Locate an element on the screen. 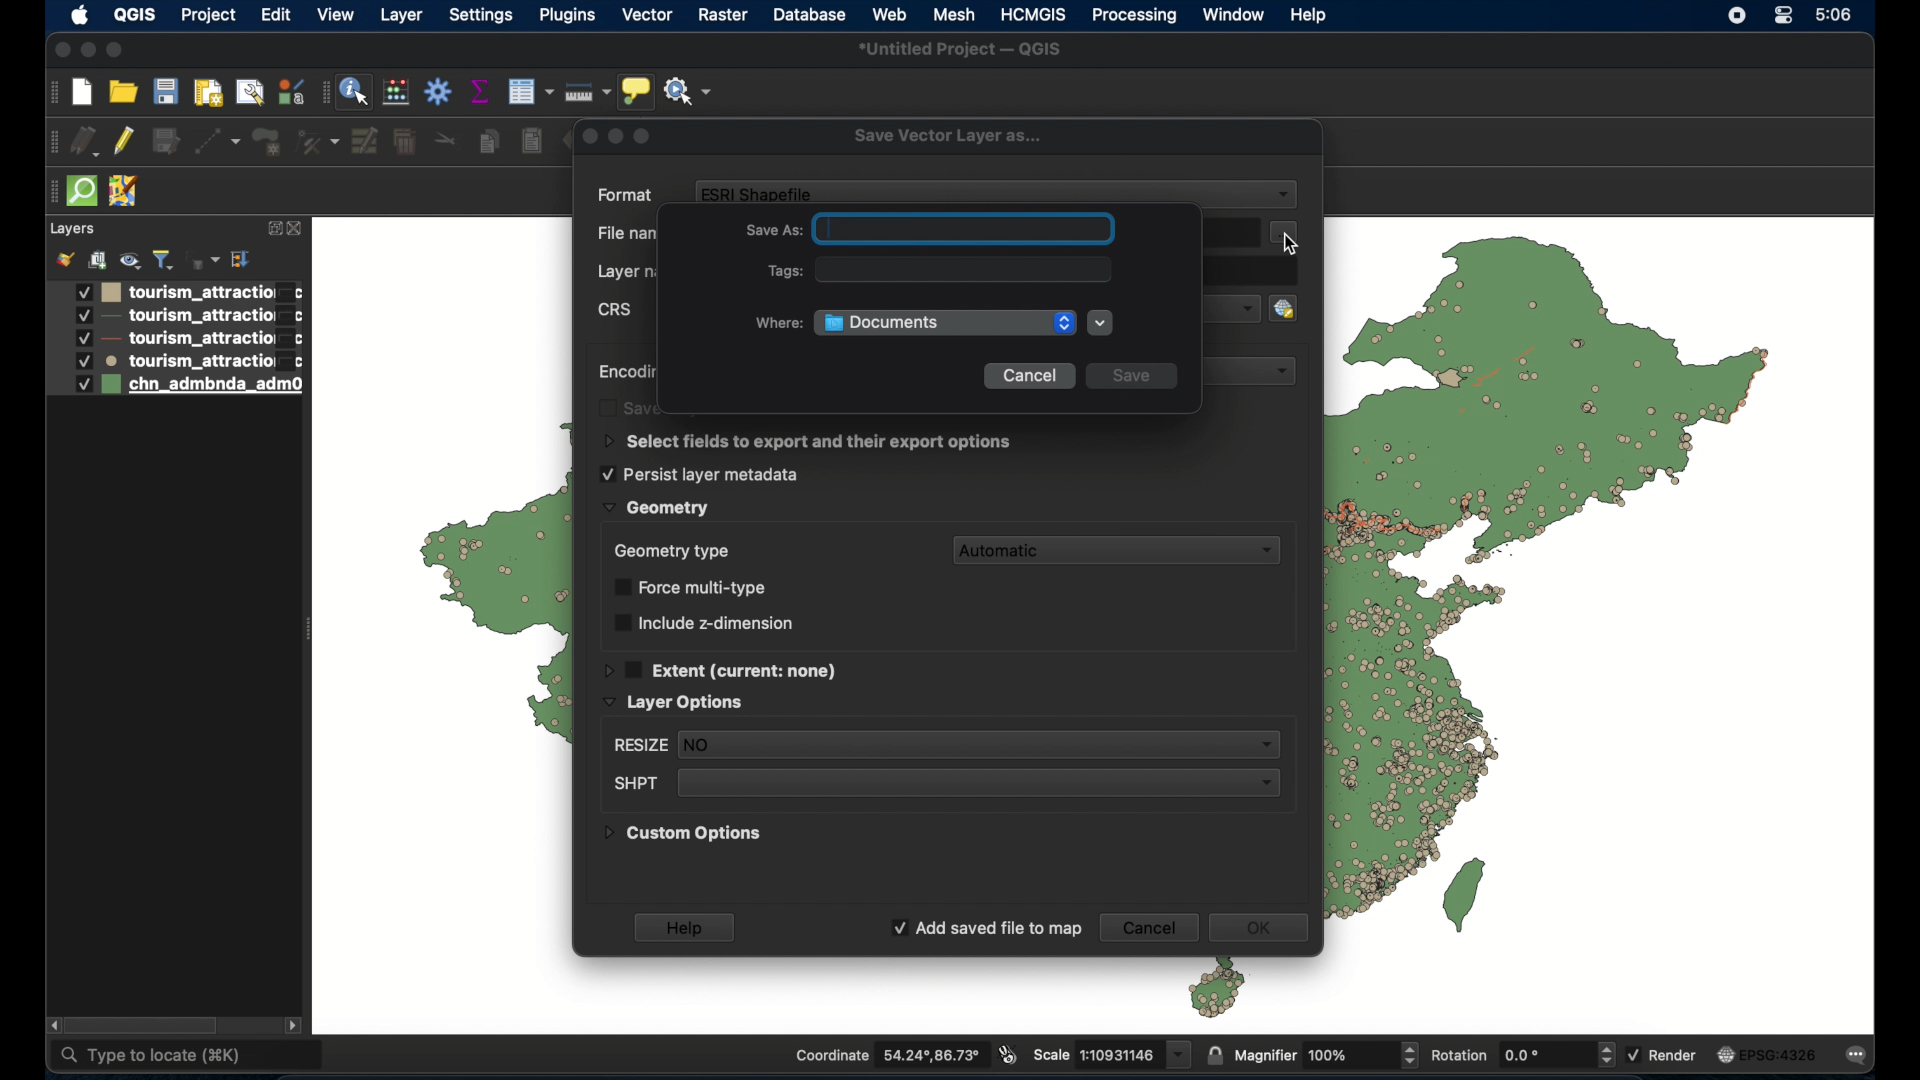  format is located at coordinates (627, 196).